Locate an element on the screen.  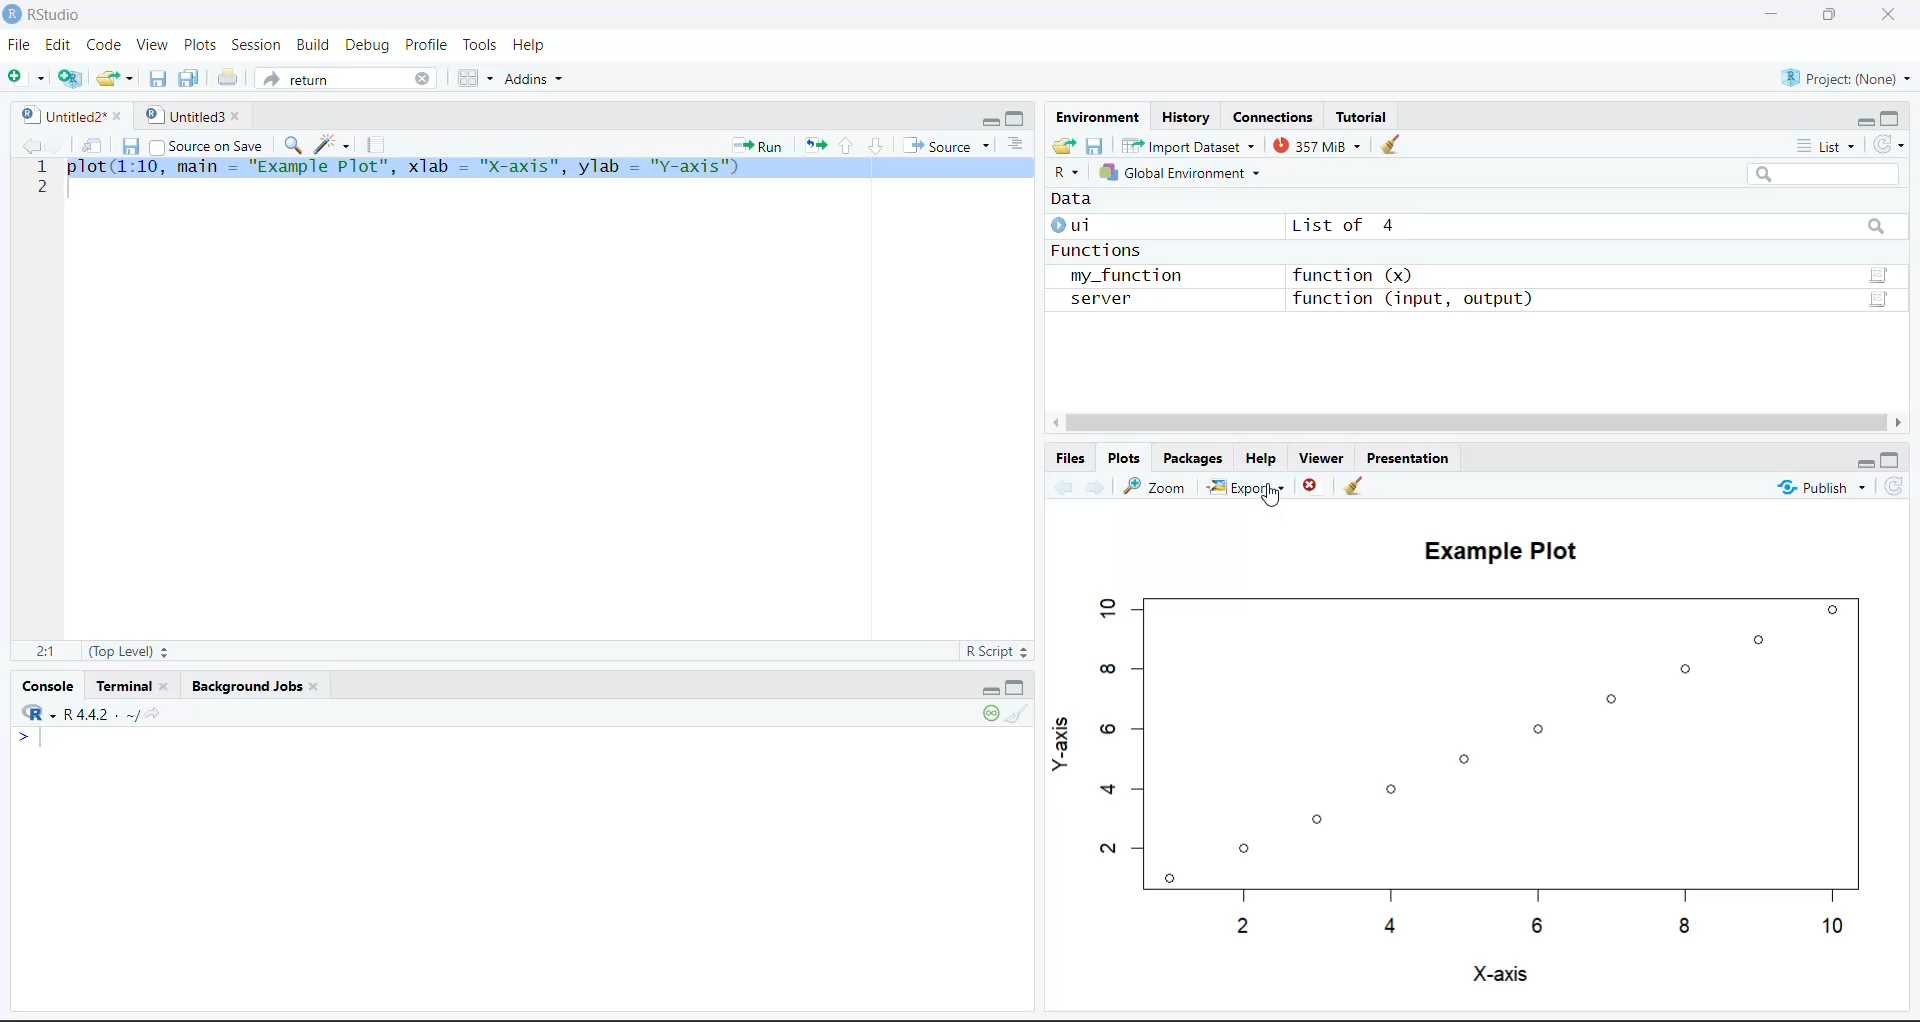
Maximize/Restore is located at coordinates (1891, 117).